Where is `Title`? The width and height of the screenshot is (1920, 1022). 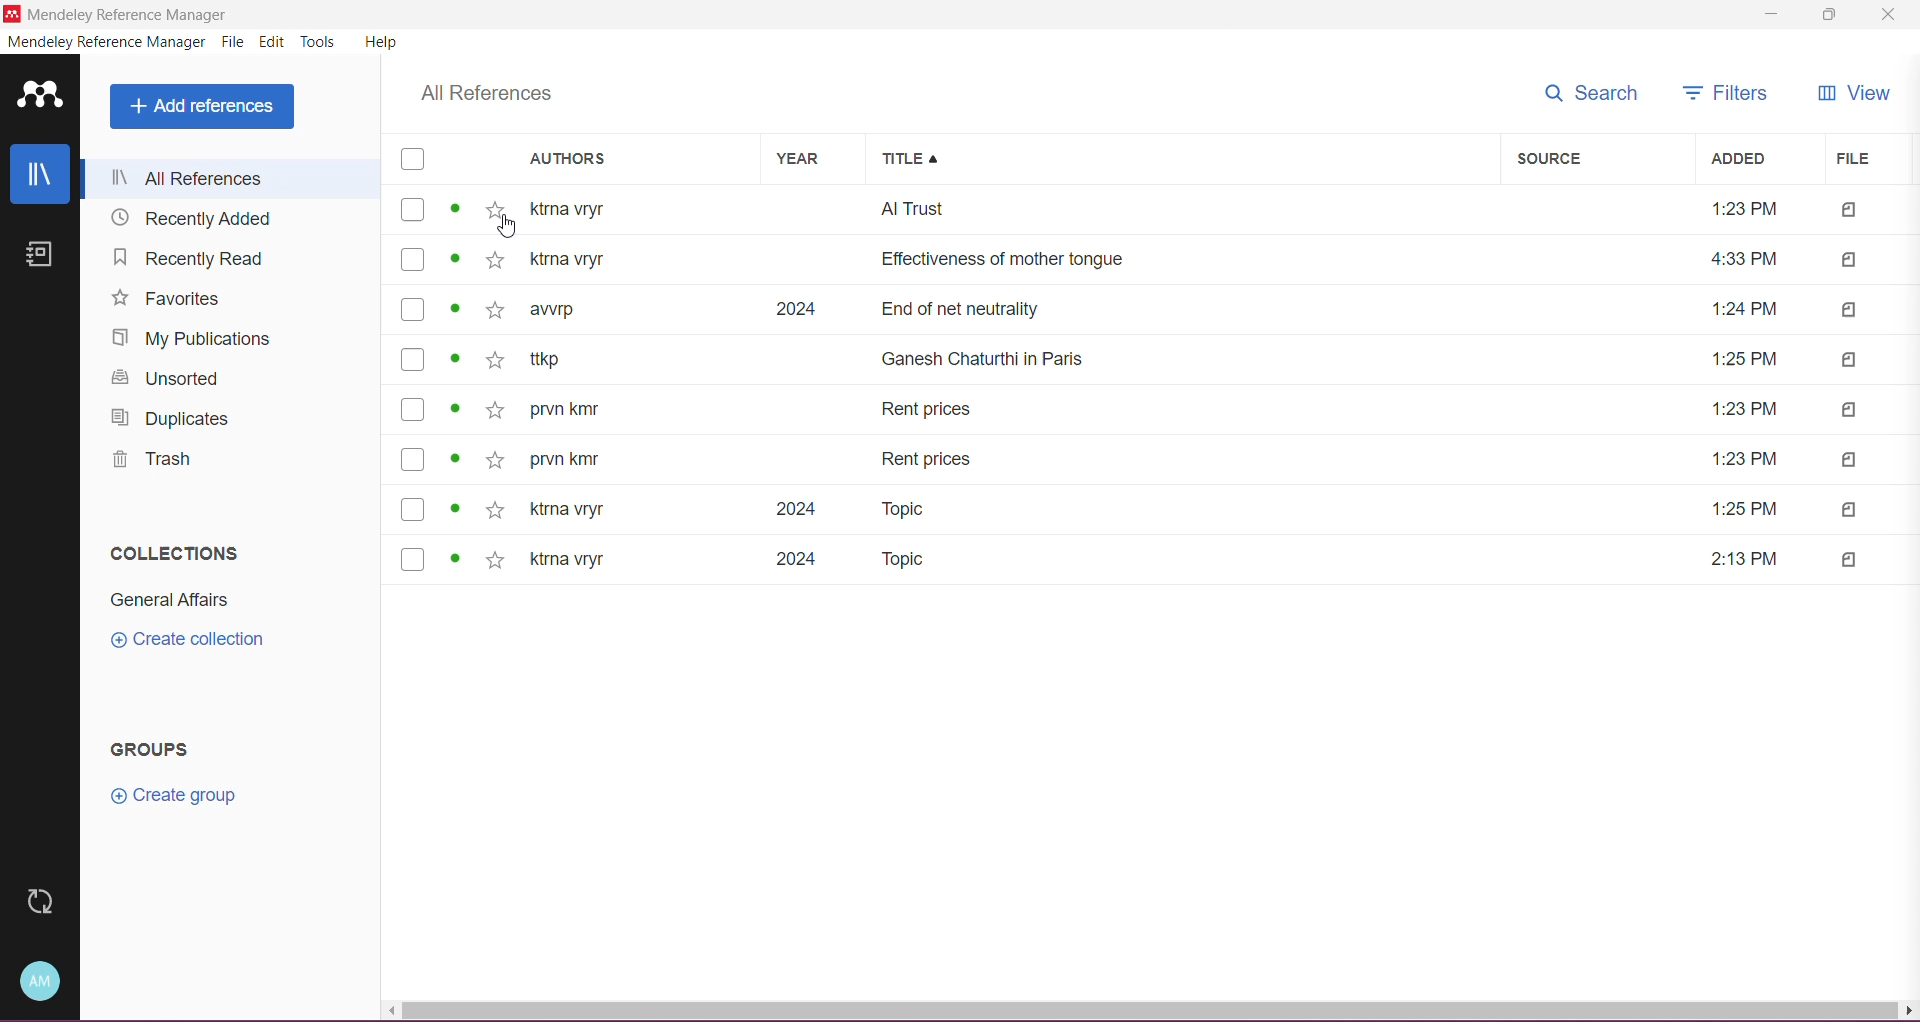
Title is located at coordinates (1184, 160).